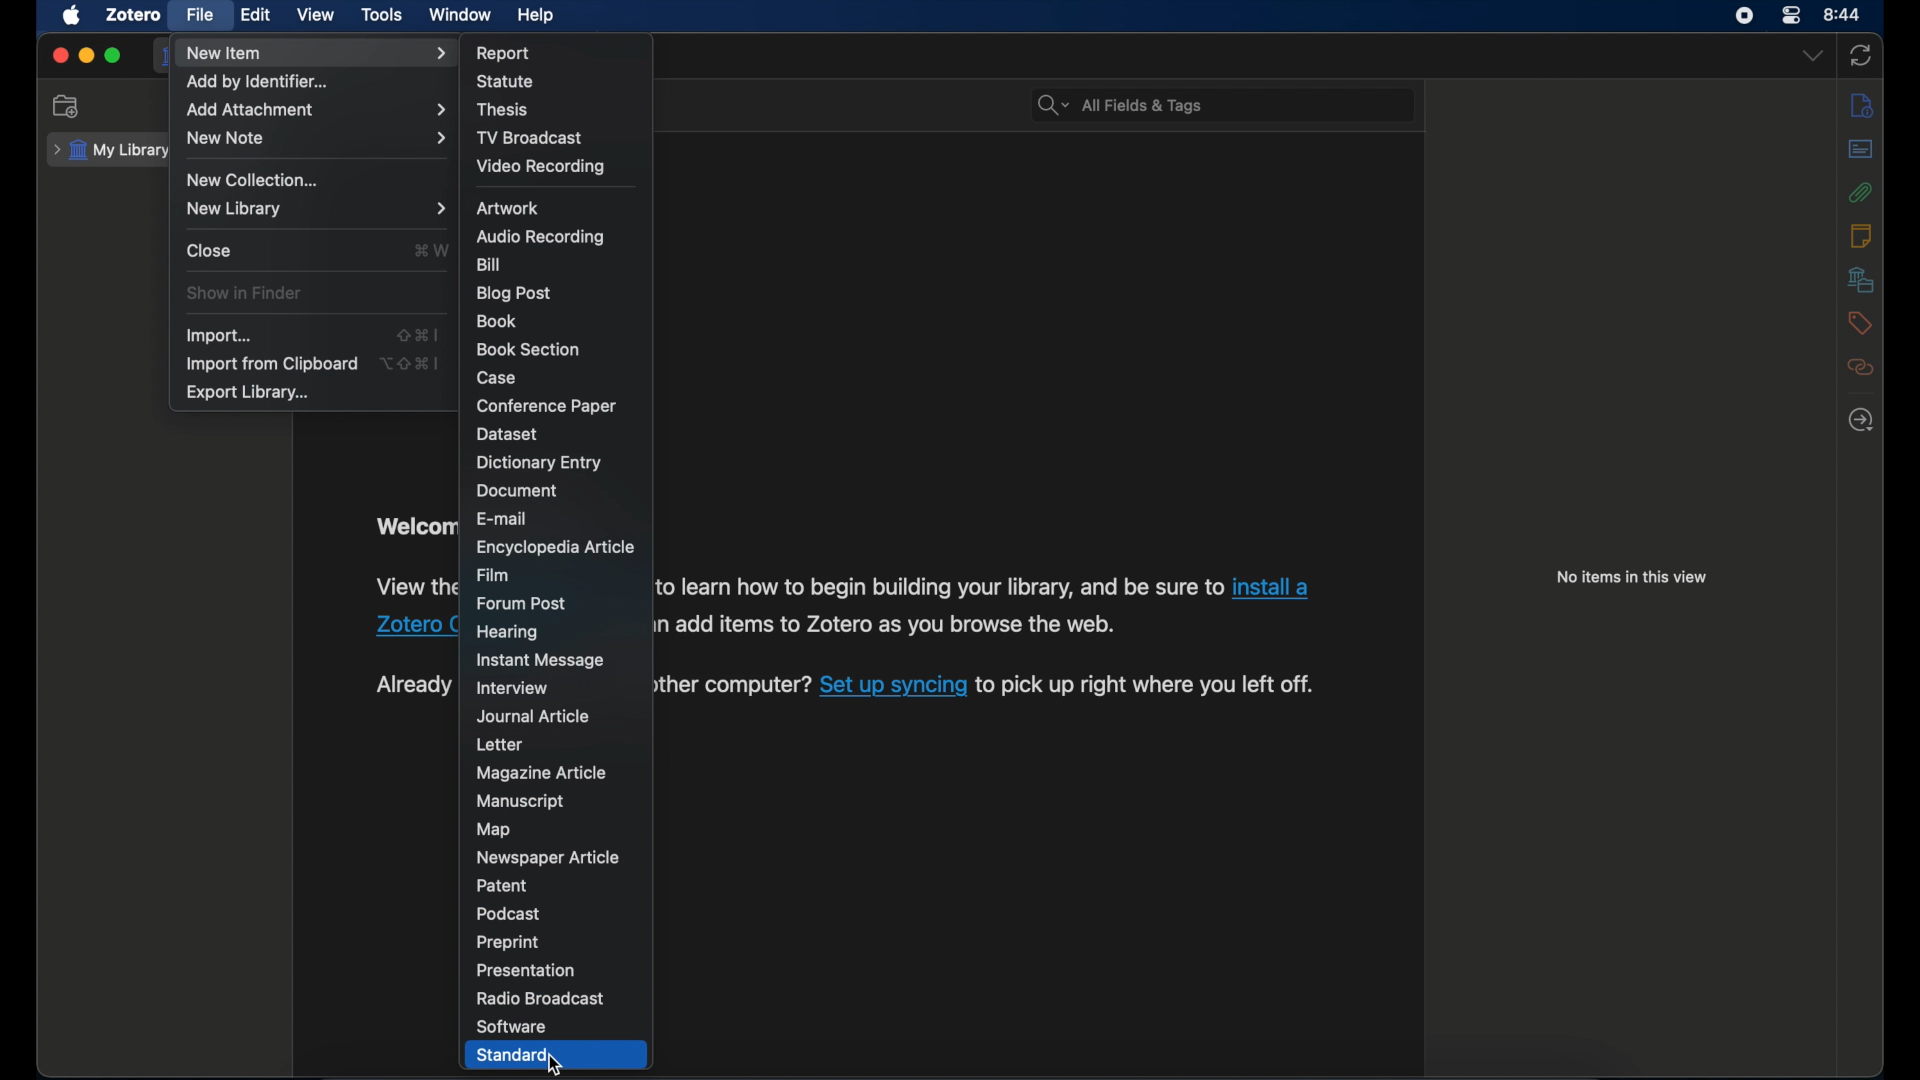 This screenshot has width=1920, height=1080. Describe the element at coordinates (1858, 235) in the screenshot. I see `notes` at that location.